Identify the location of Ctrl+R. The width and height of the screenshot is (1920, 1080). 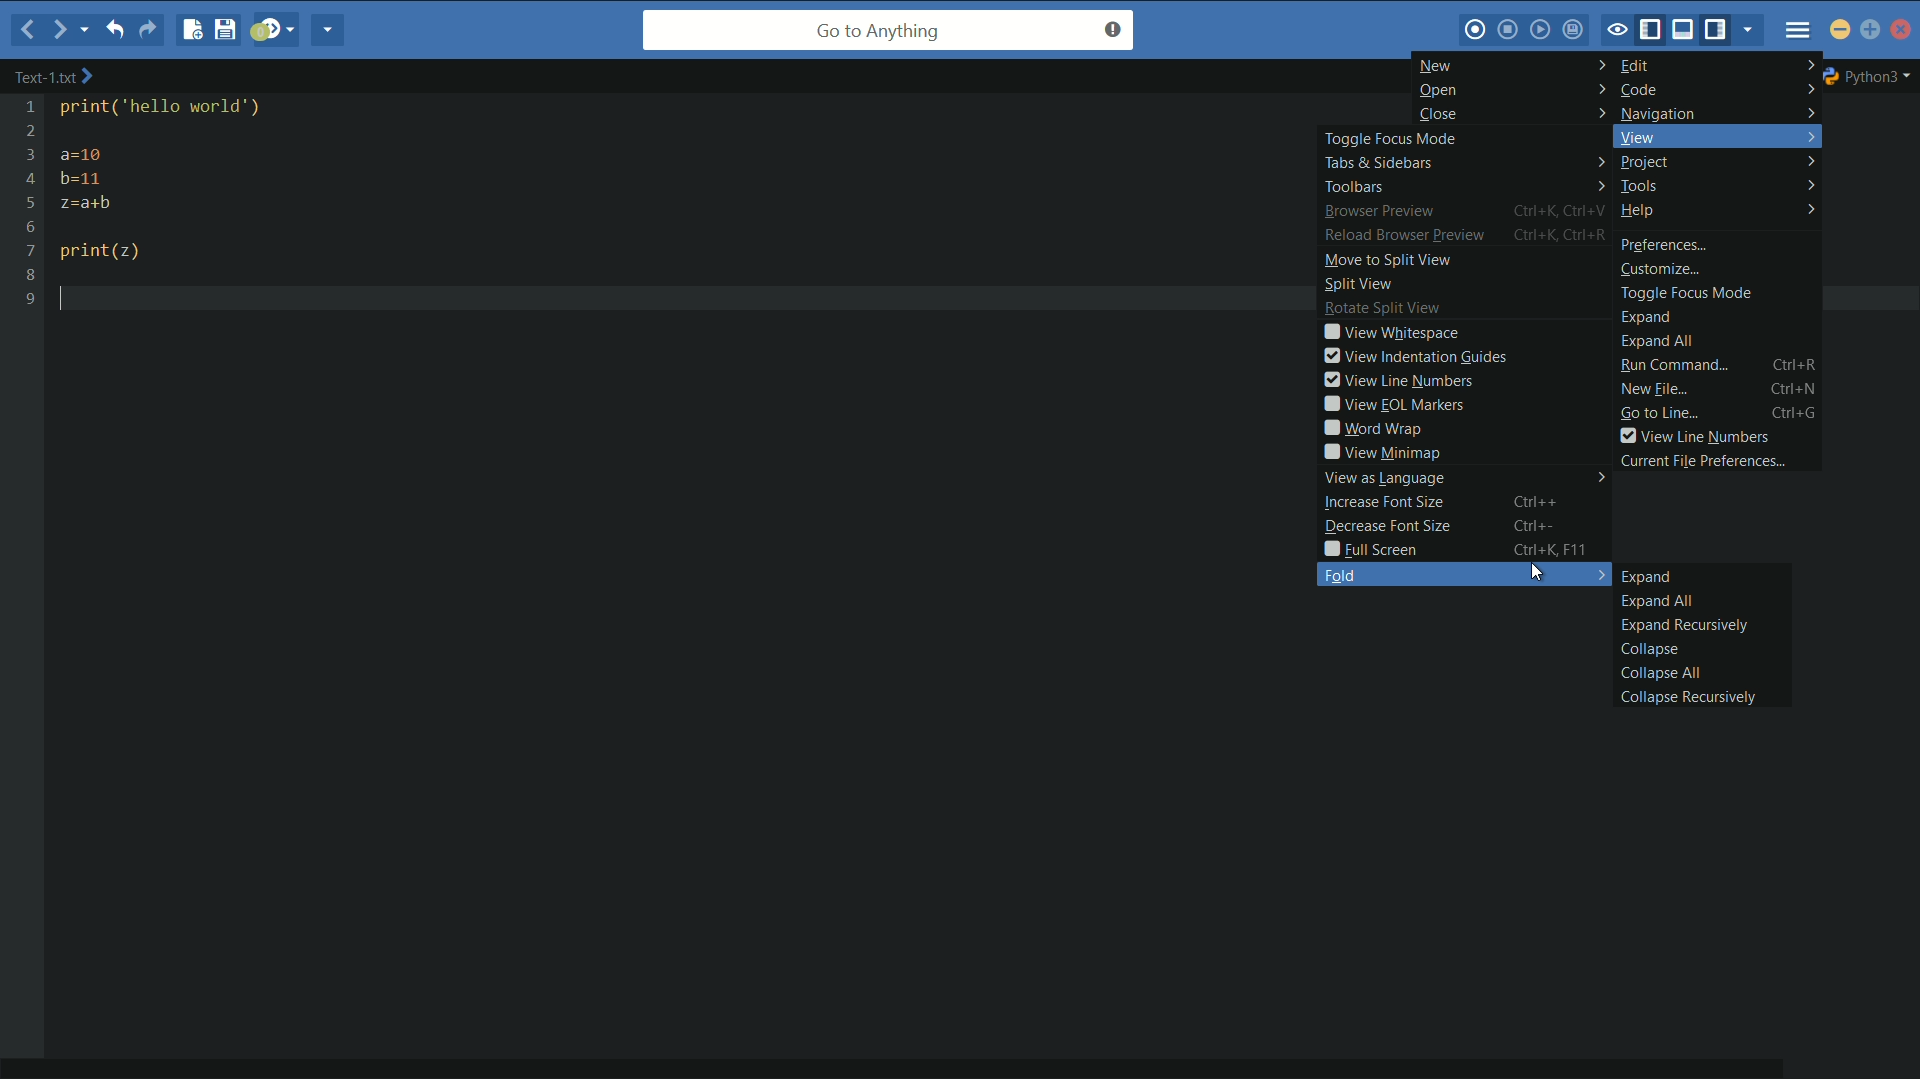
(1797, 364).